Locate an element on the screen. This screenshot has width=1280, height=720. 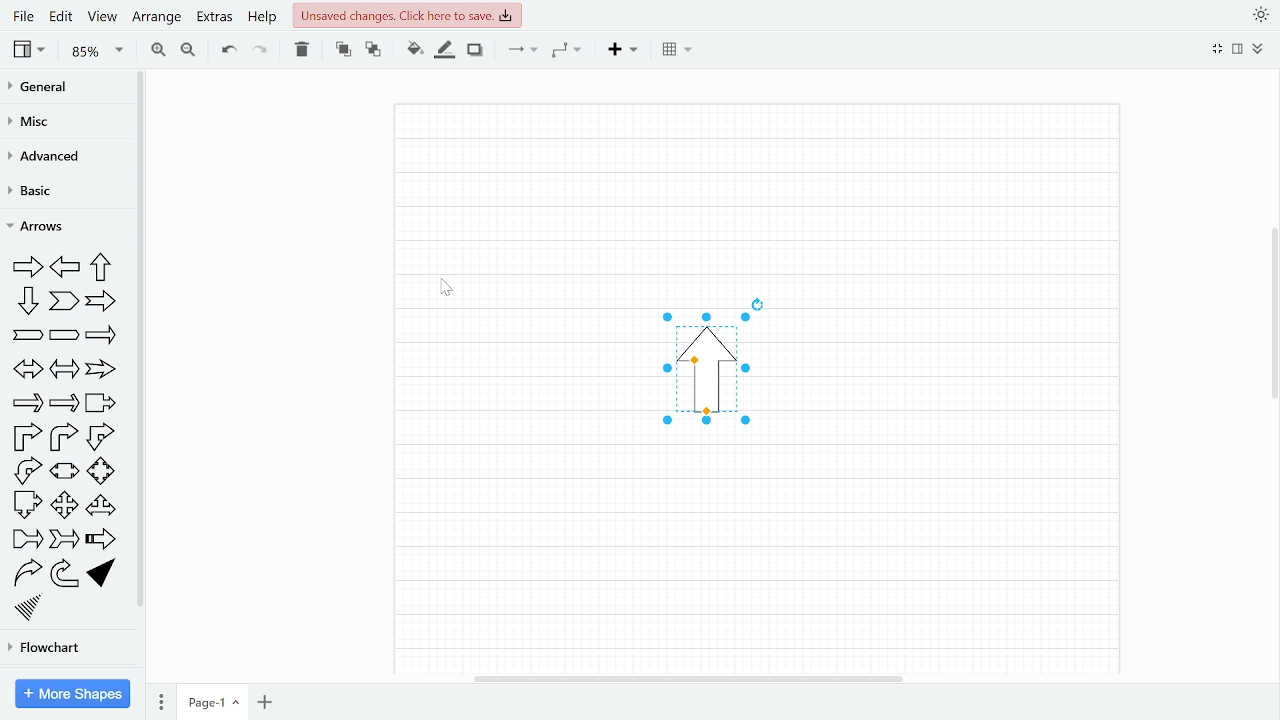
Minimize is located at coordinates (1218, 49).